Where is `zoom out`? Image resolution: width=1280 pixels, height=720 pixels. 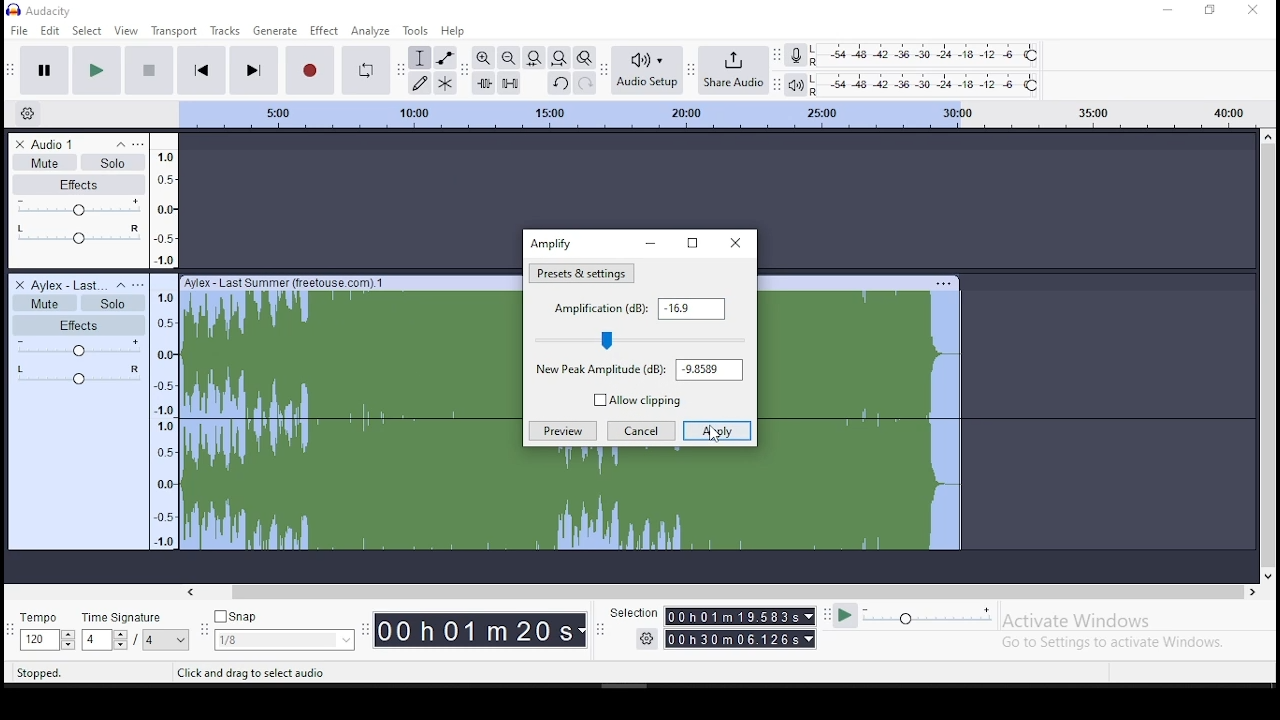
zoom out is located at coordinates (508, 57).